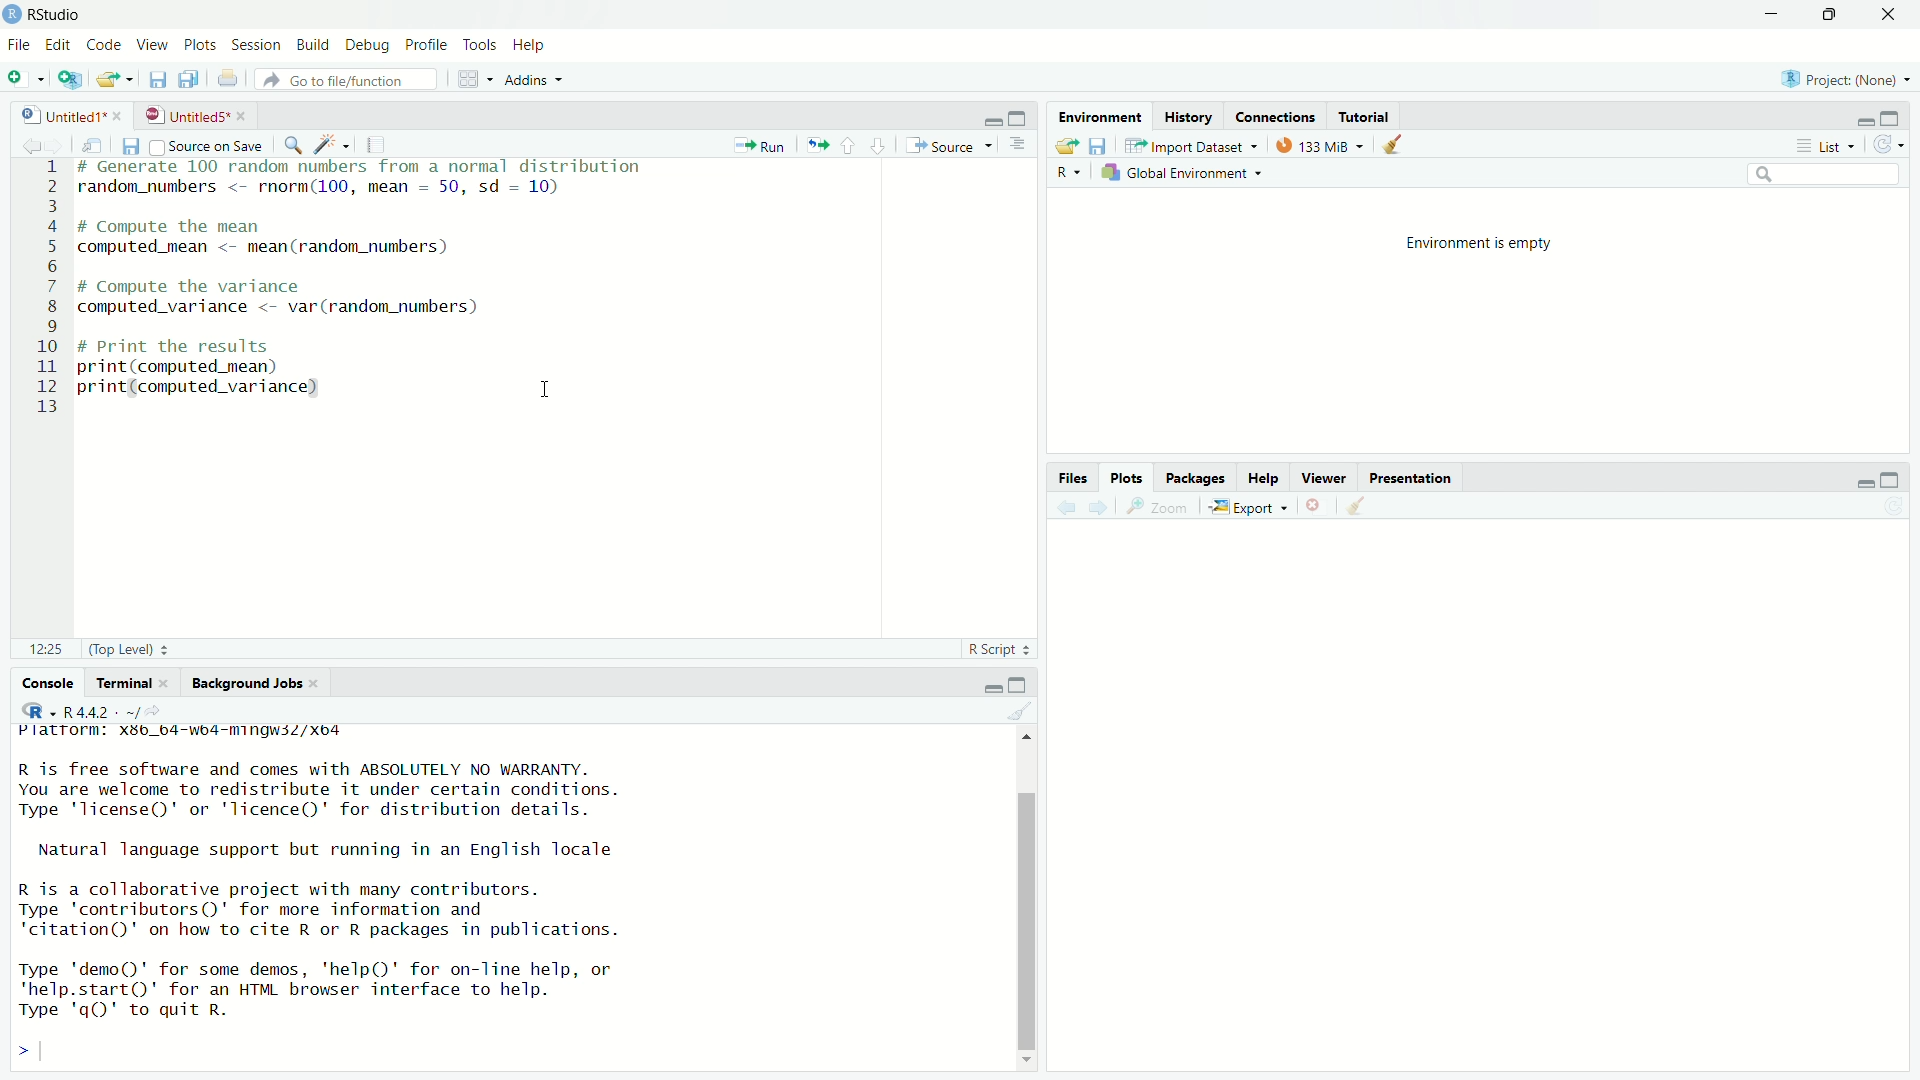 The image size is (1920, 1080). Describe the element at coordinates (332, 910) in the screenshot. I see `R is a collaborative project with many contributors.
Type 'contributors()' for more information and
"citation" on how to cite R or R packages in publications.` at that location.